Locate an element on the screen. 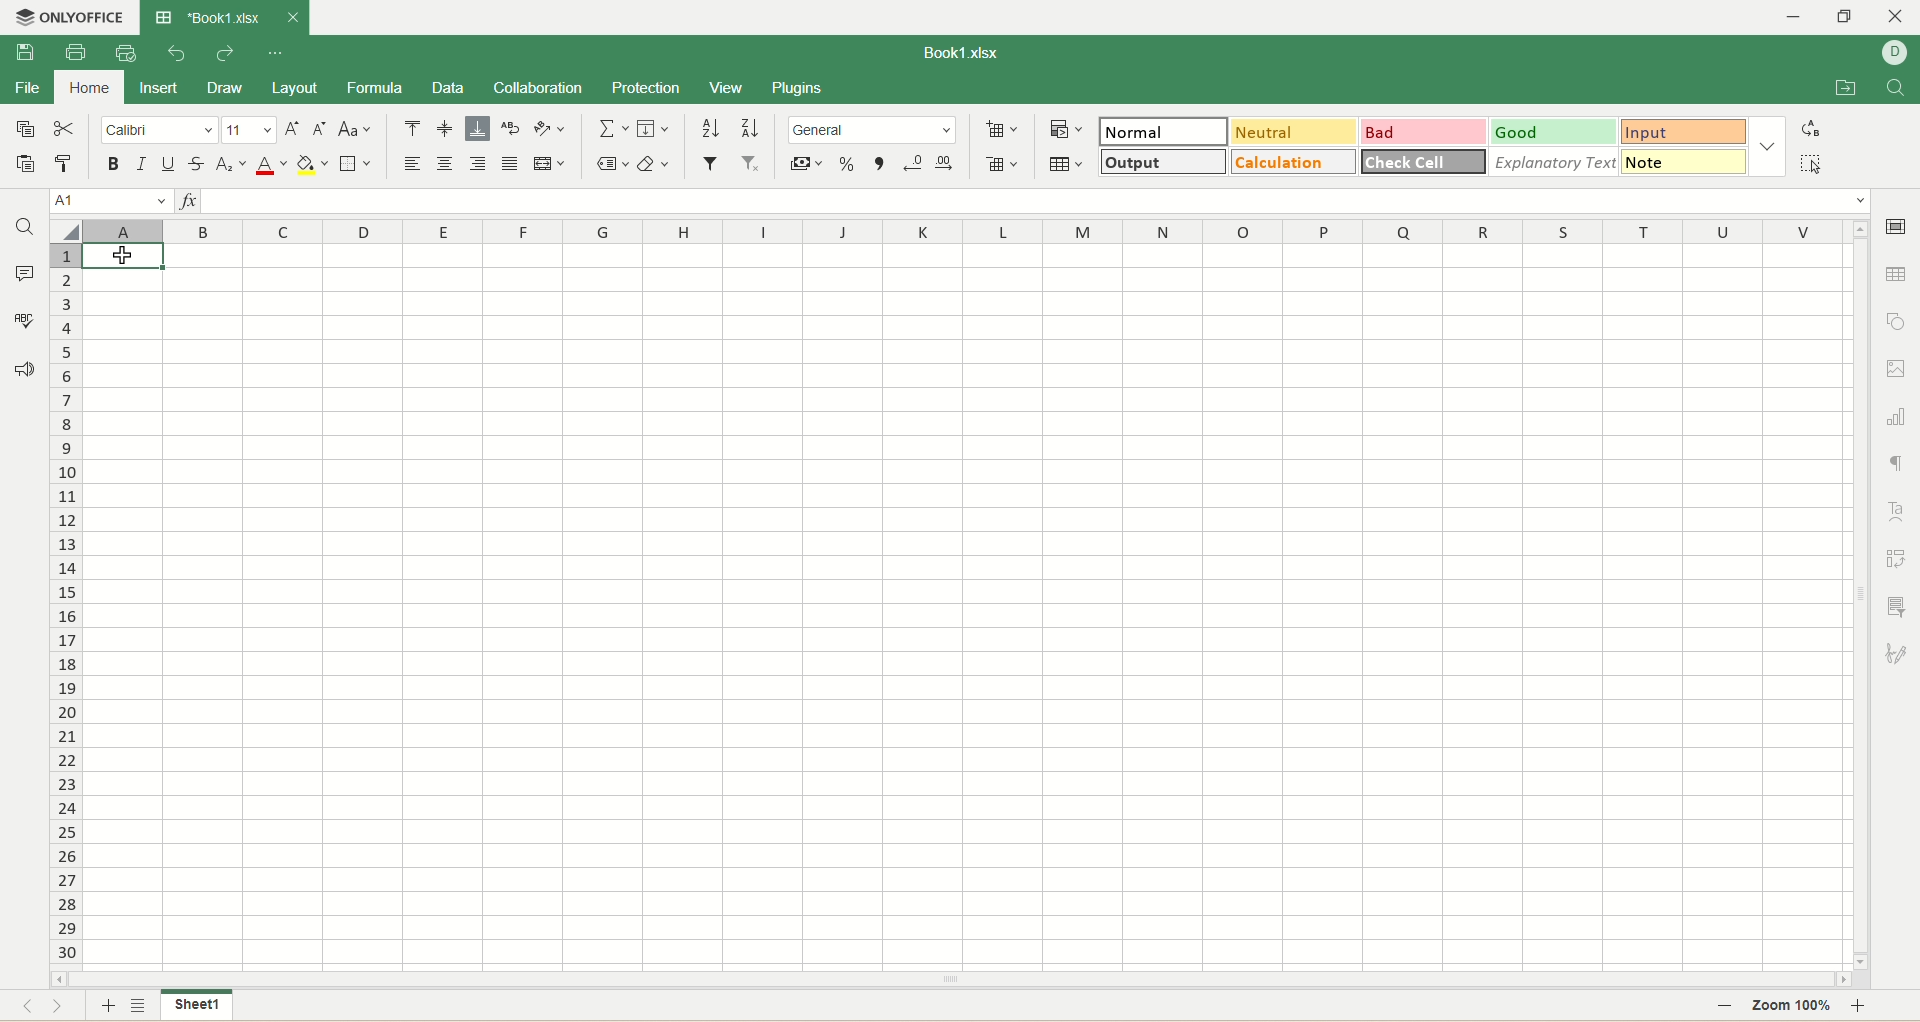  Book1.xlsx is located at coordinates (207, 18).